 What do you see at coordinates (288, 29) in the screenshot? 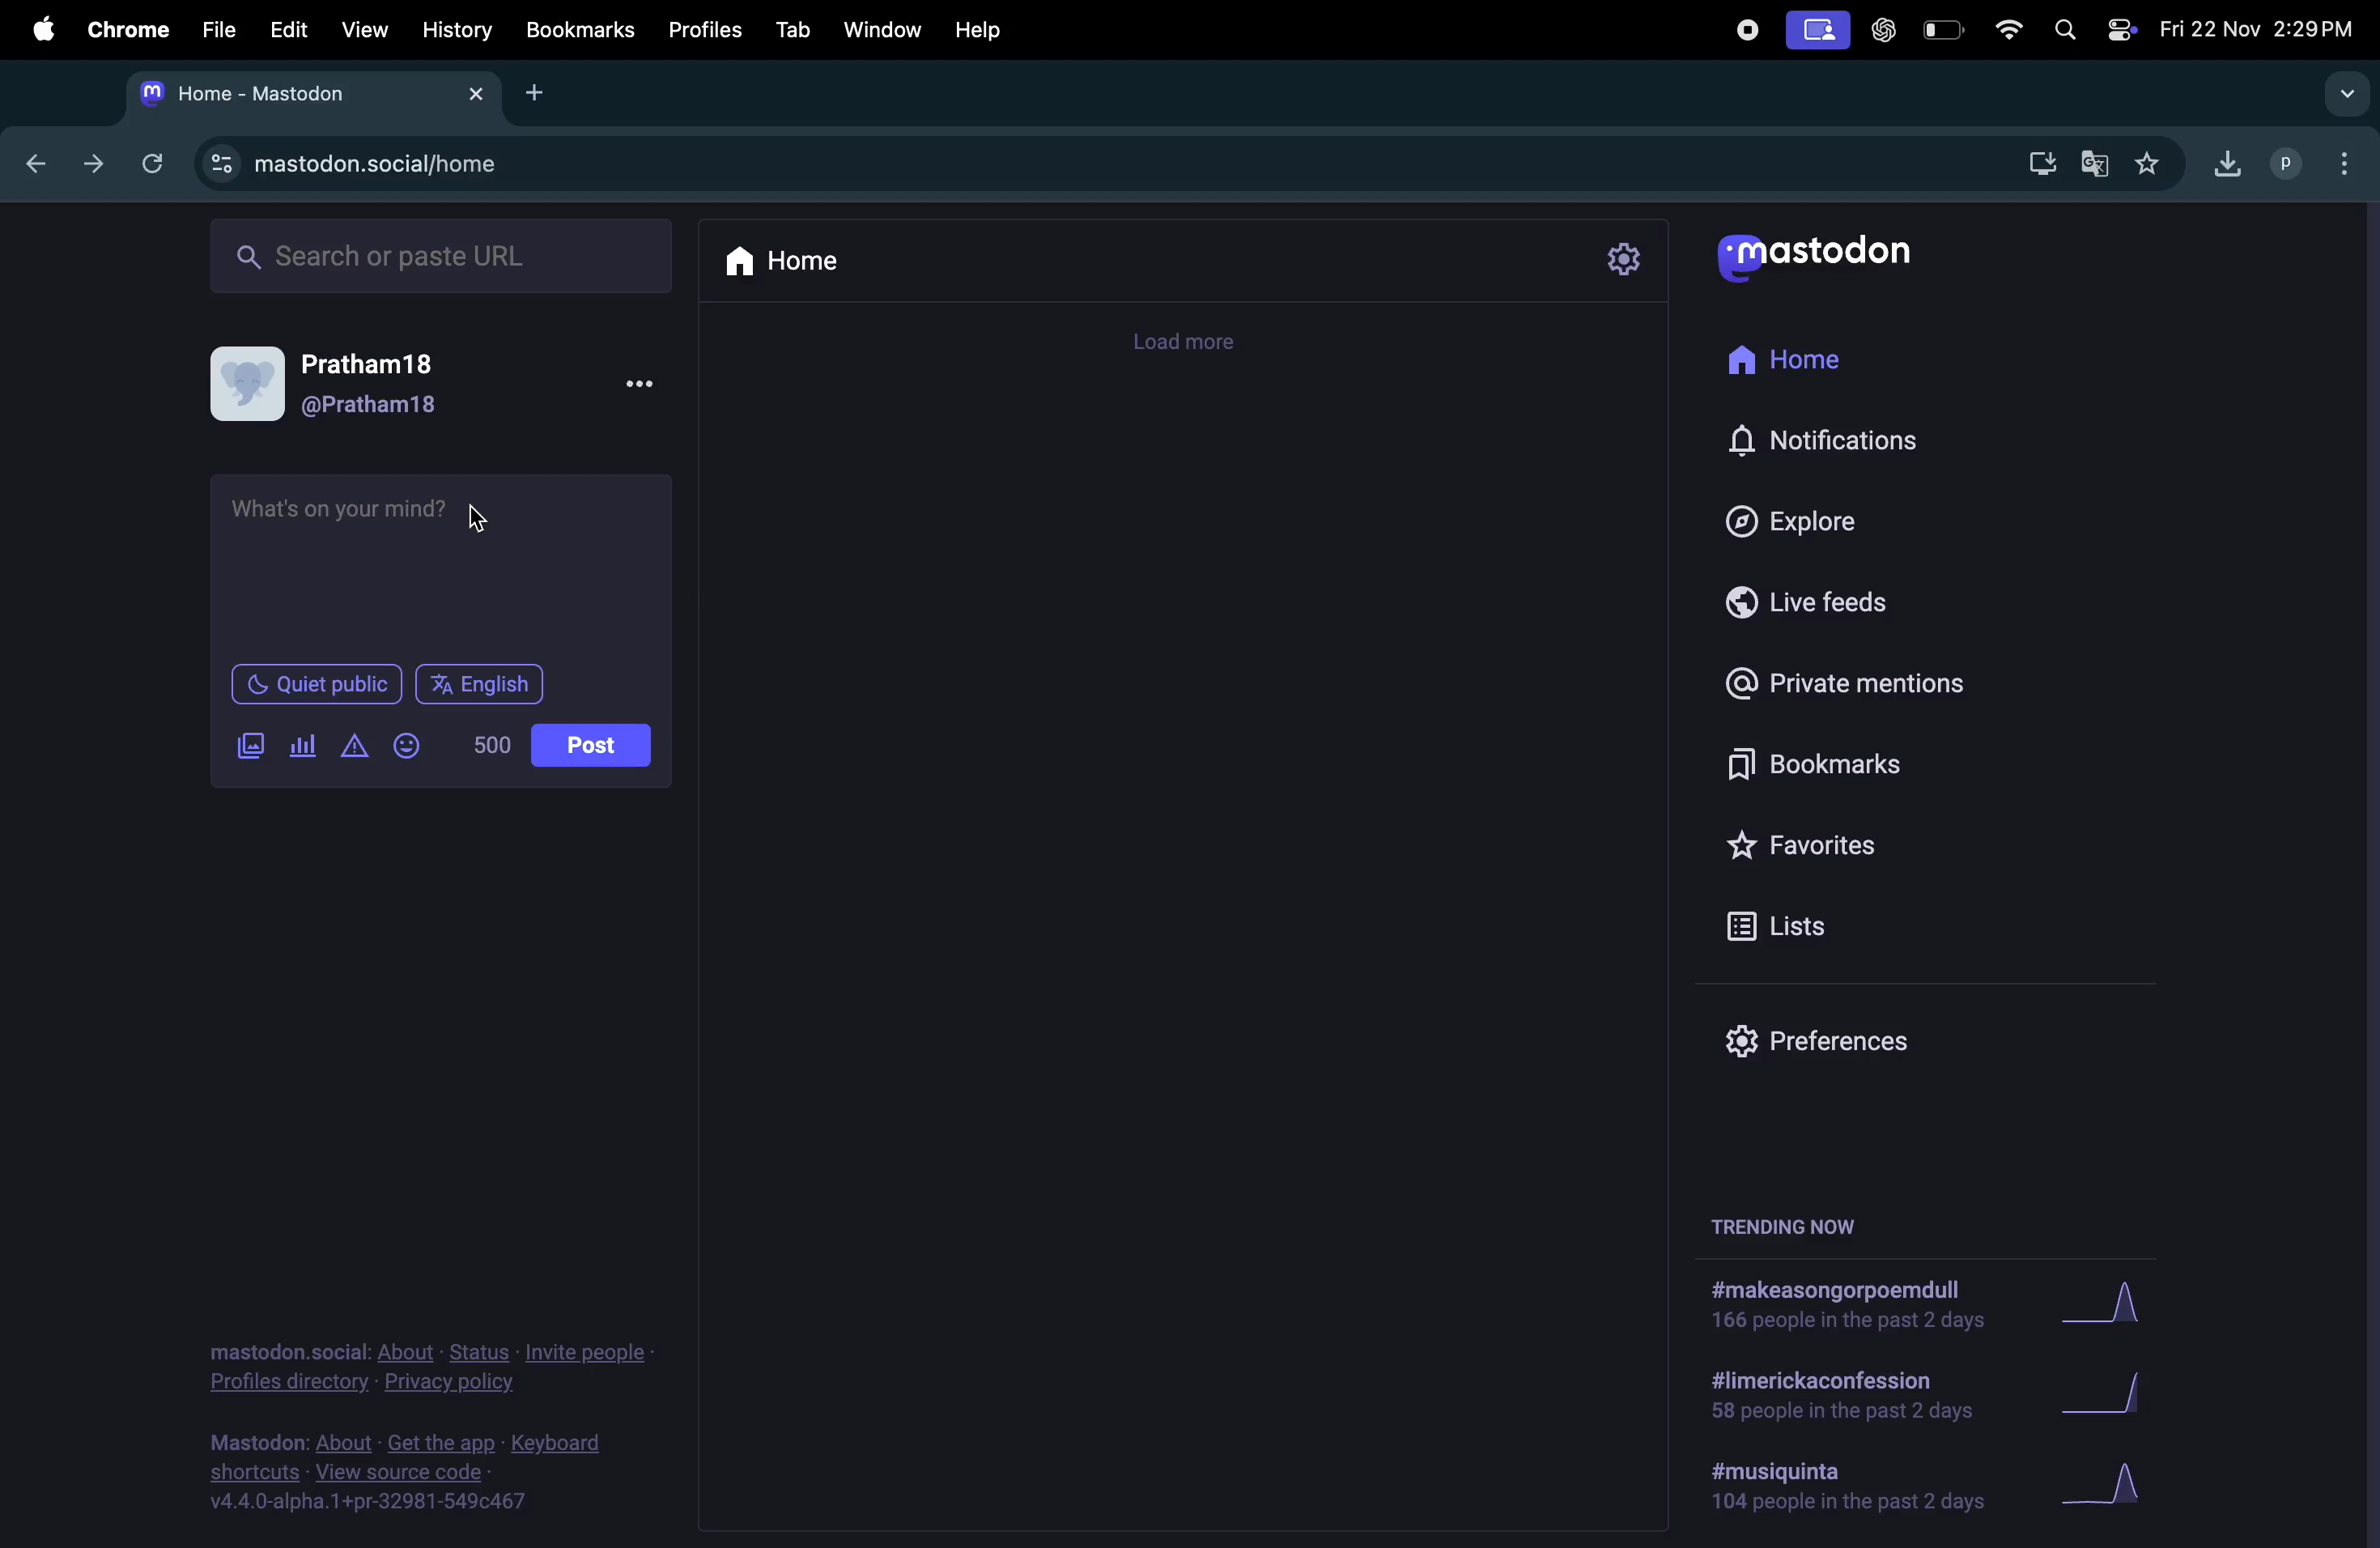
I see `edit` at bounding box center [288, 29].